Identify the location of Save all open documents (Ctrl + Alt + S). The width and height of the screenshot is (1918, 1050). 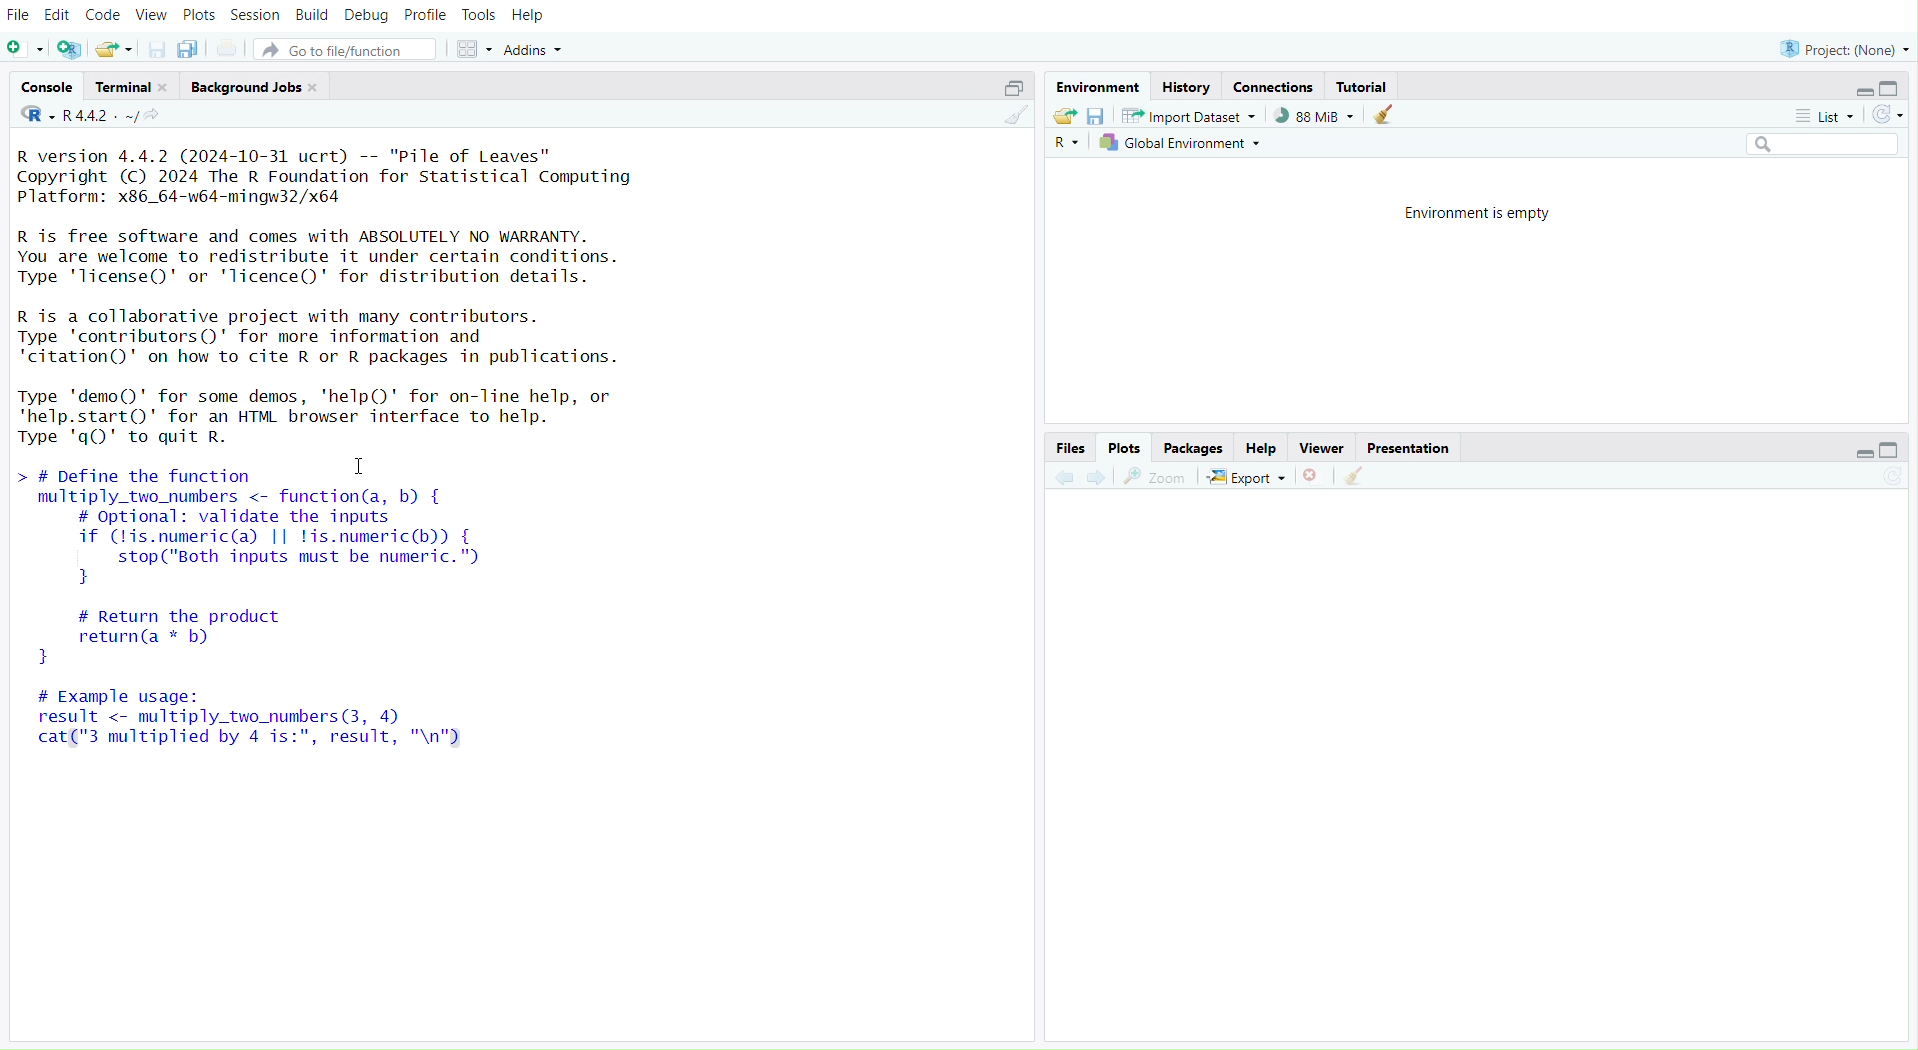
(188, 48).